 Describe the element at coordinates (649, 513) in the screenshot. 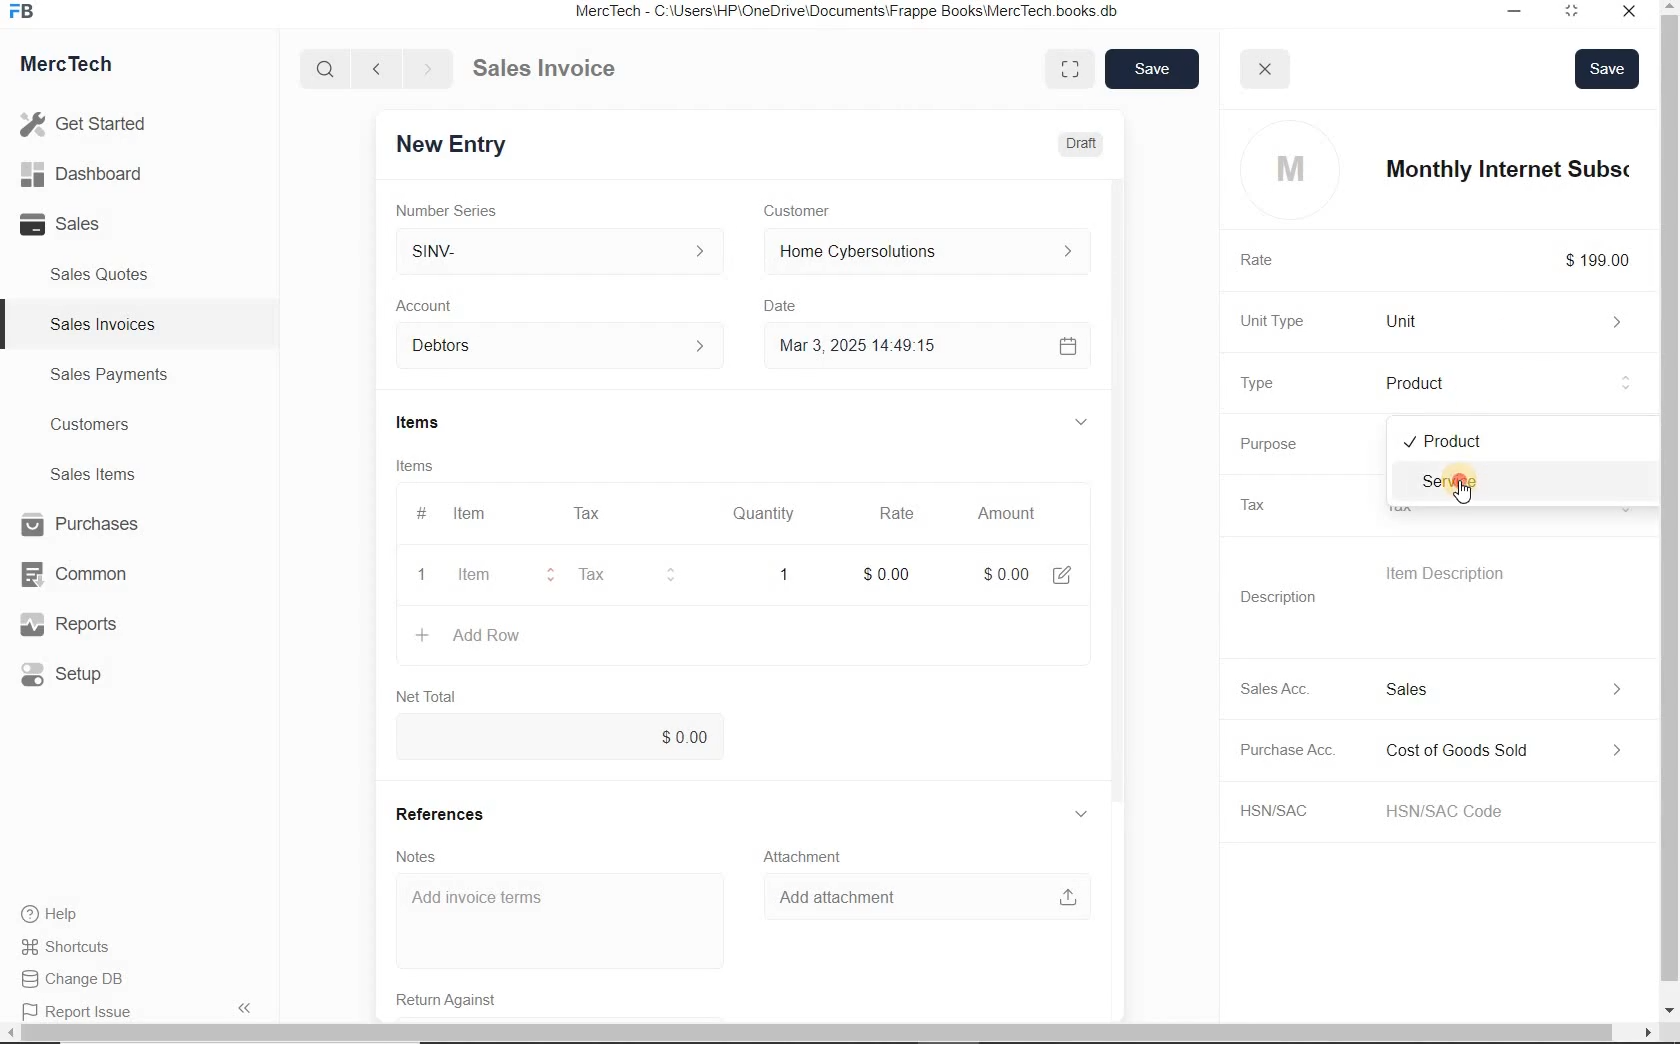

I see `#` at that location.